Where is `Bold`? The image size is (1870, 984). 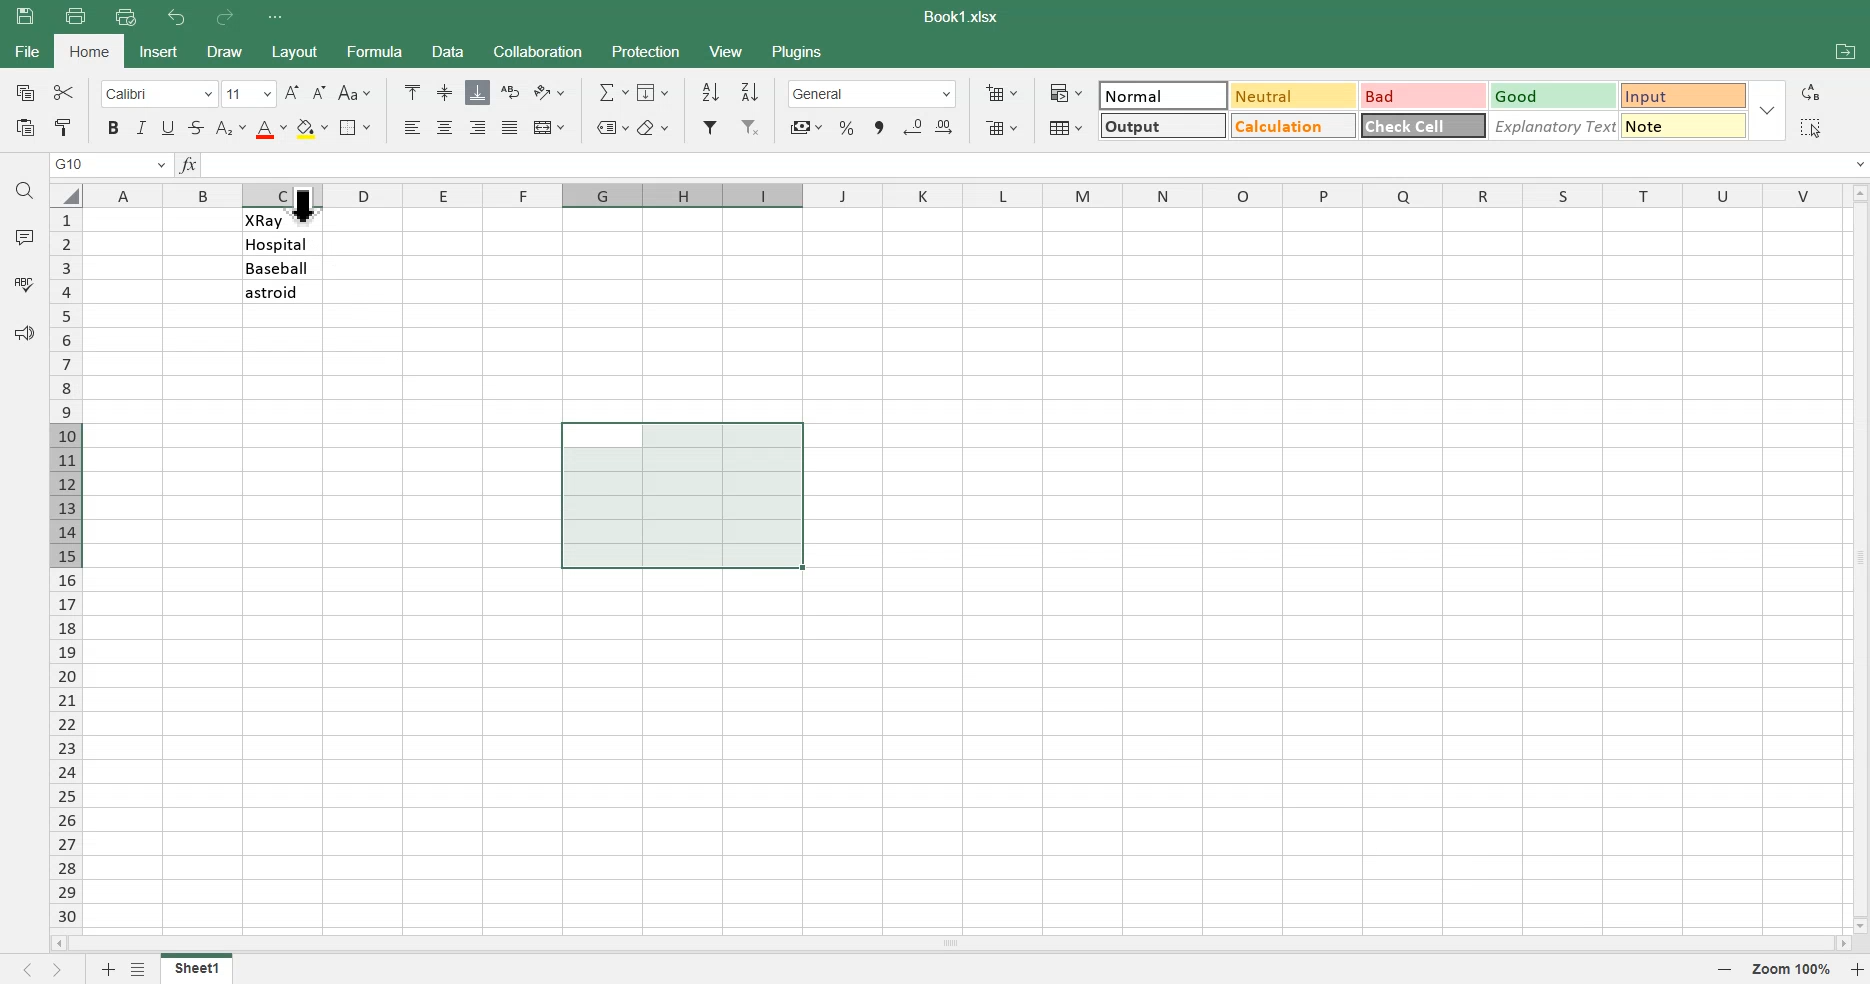
Bold is located at coordinates (110, 128).